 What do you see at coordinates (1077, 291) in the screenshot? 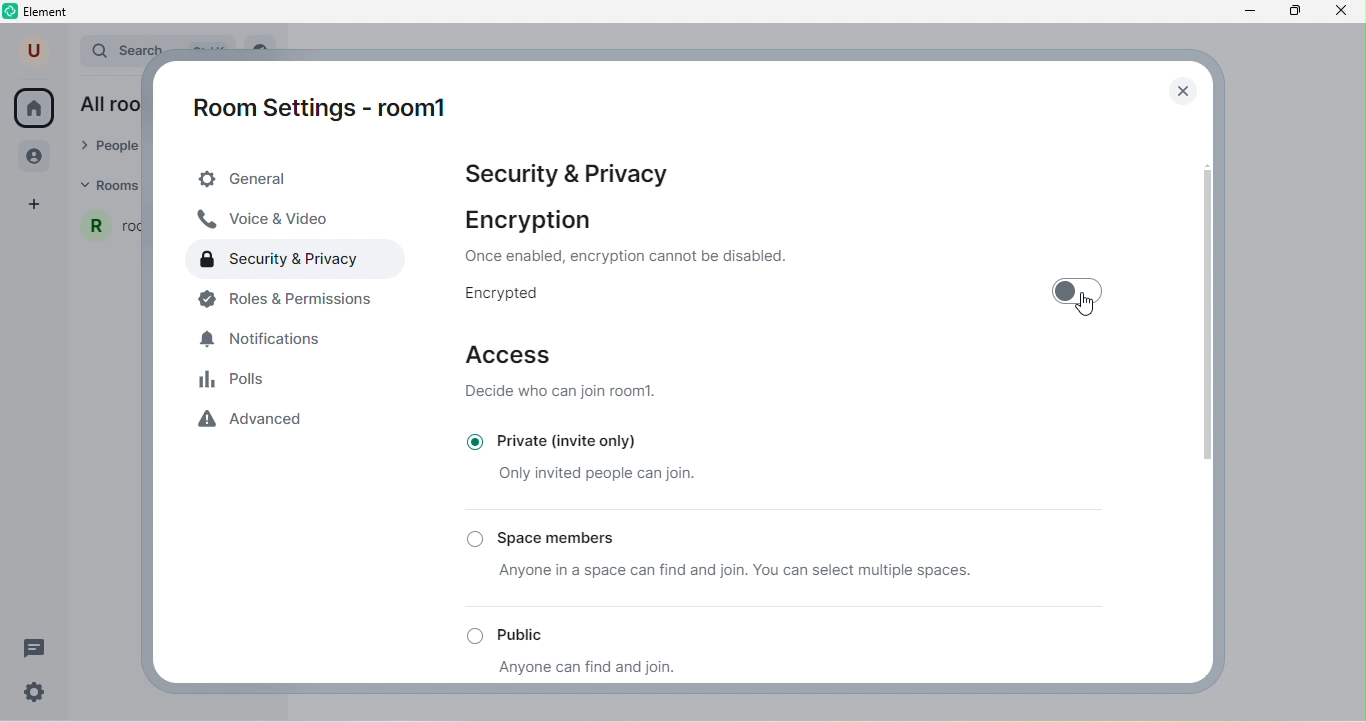
I see `toggle off/on` at bounding box center [1077, 291].